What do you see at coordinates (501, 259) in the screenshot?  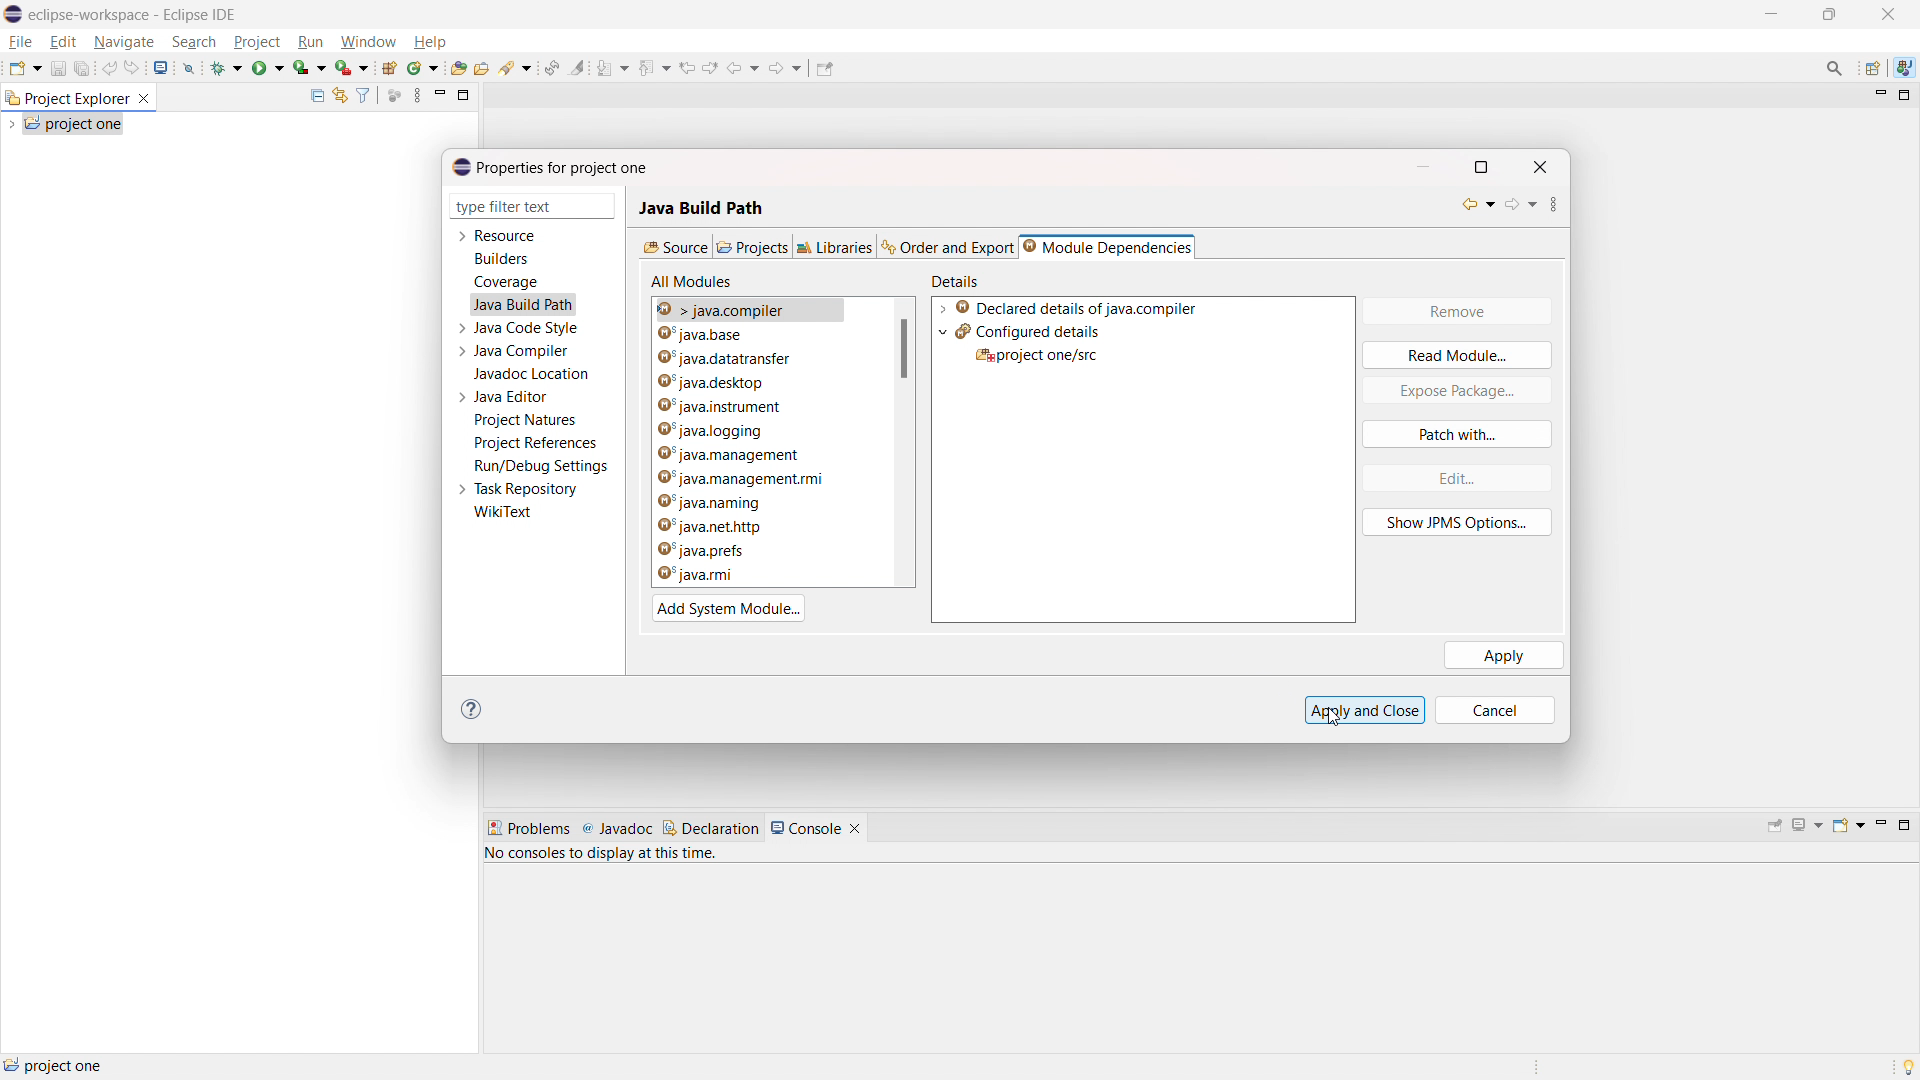 I see `builders` at bounding box center [501, 259].